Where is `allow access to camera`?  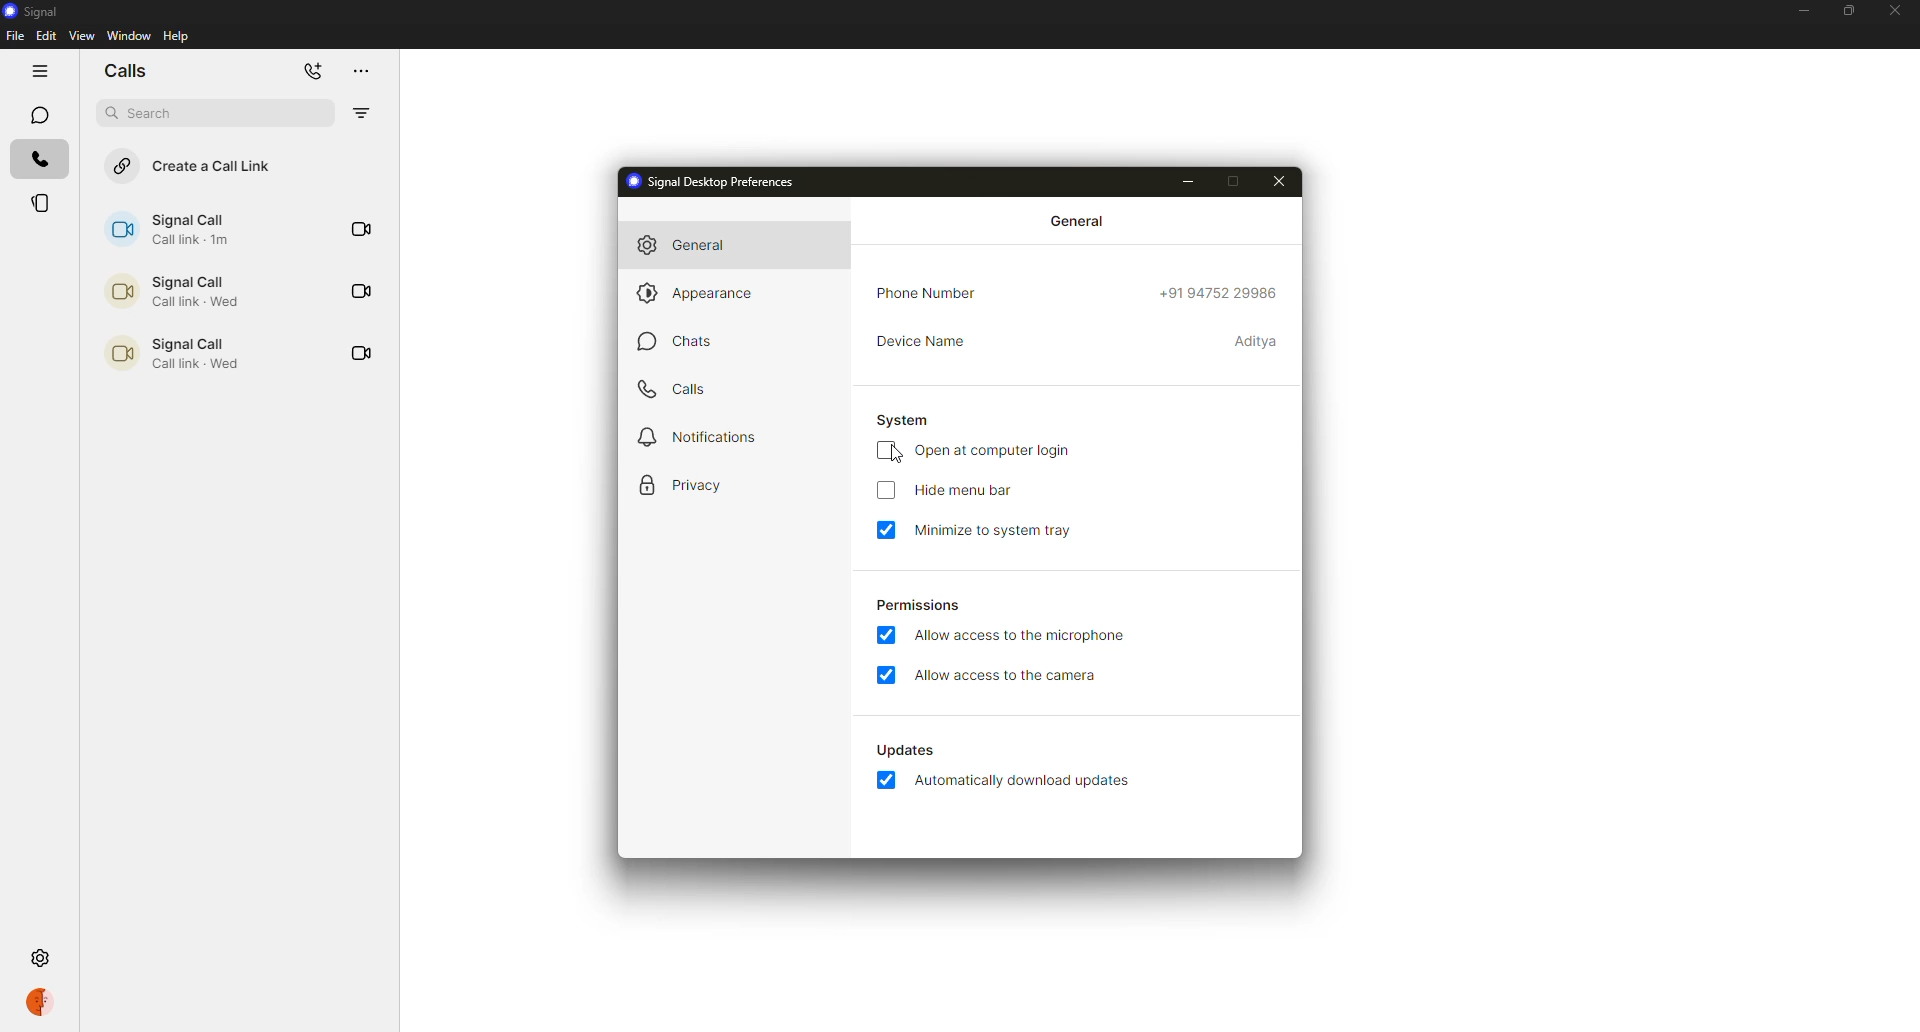
allow access to camera is located at coordinates (1006, 676).